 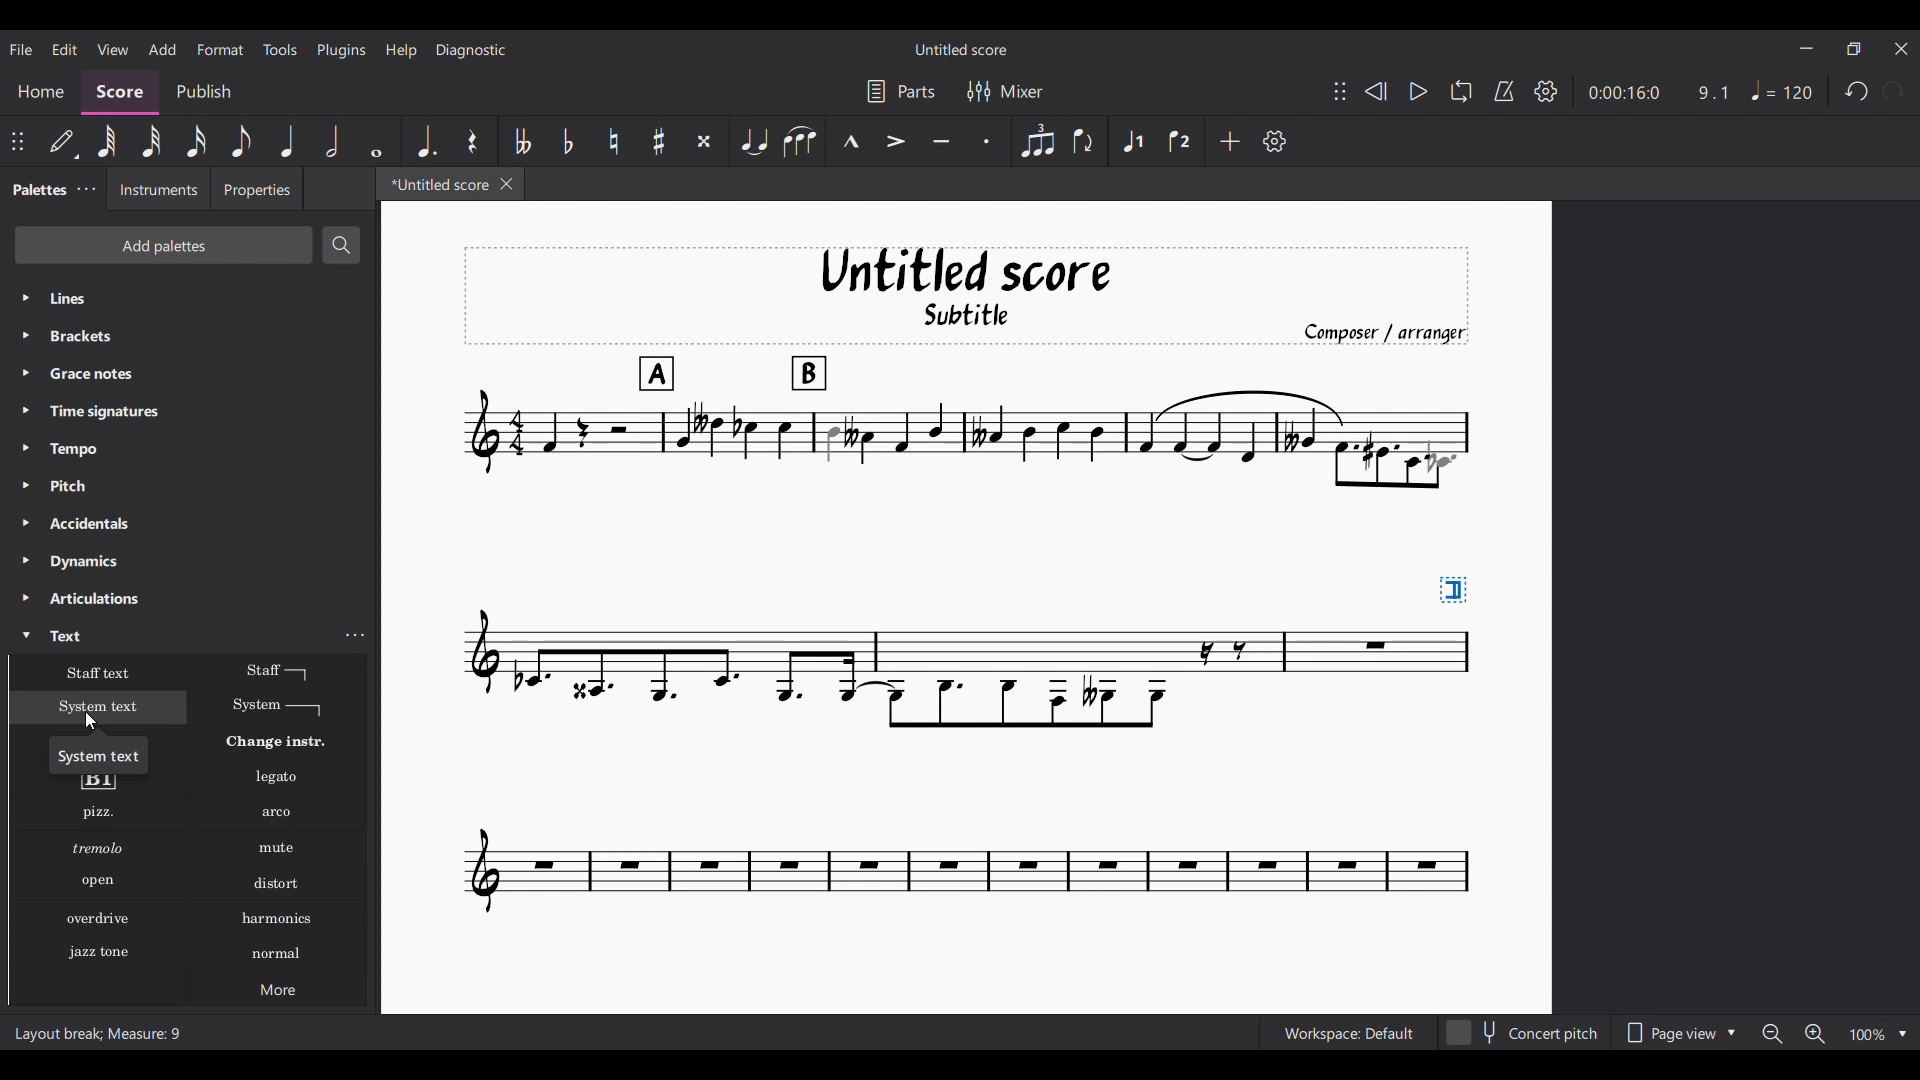 What do you see at coordinates (1678, 1032) in the screenshot?
I see `Page view options` at bounding box center [1678, 1032].